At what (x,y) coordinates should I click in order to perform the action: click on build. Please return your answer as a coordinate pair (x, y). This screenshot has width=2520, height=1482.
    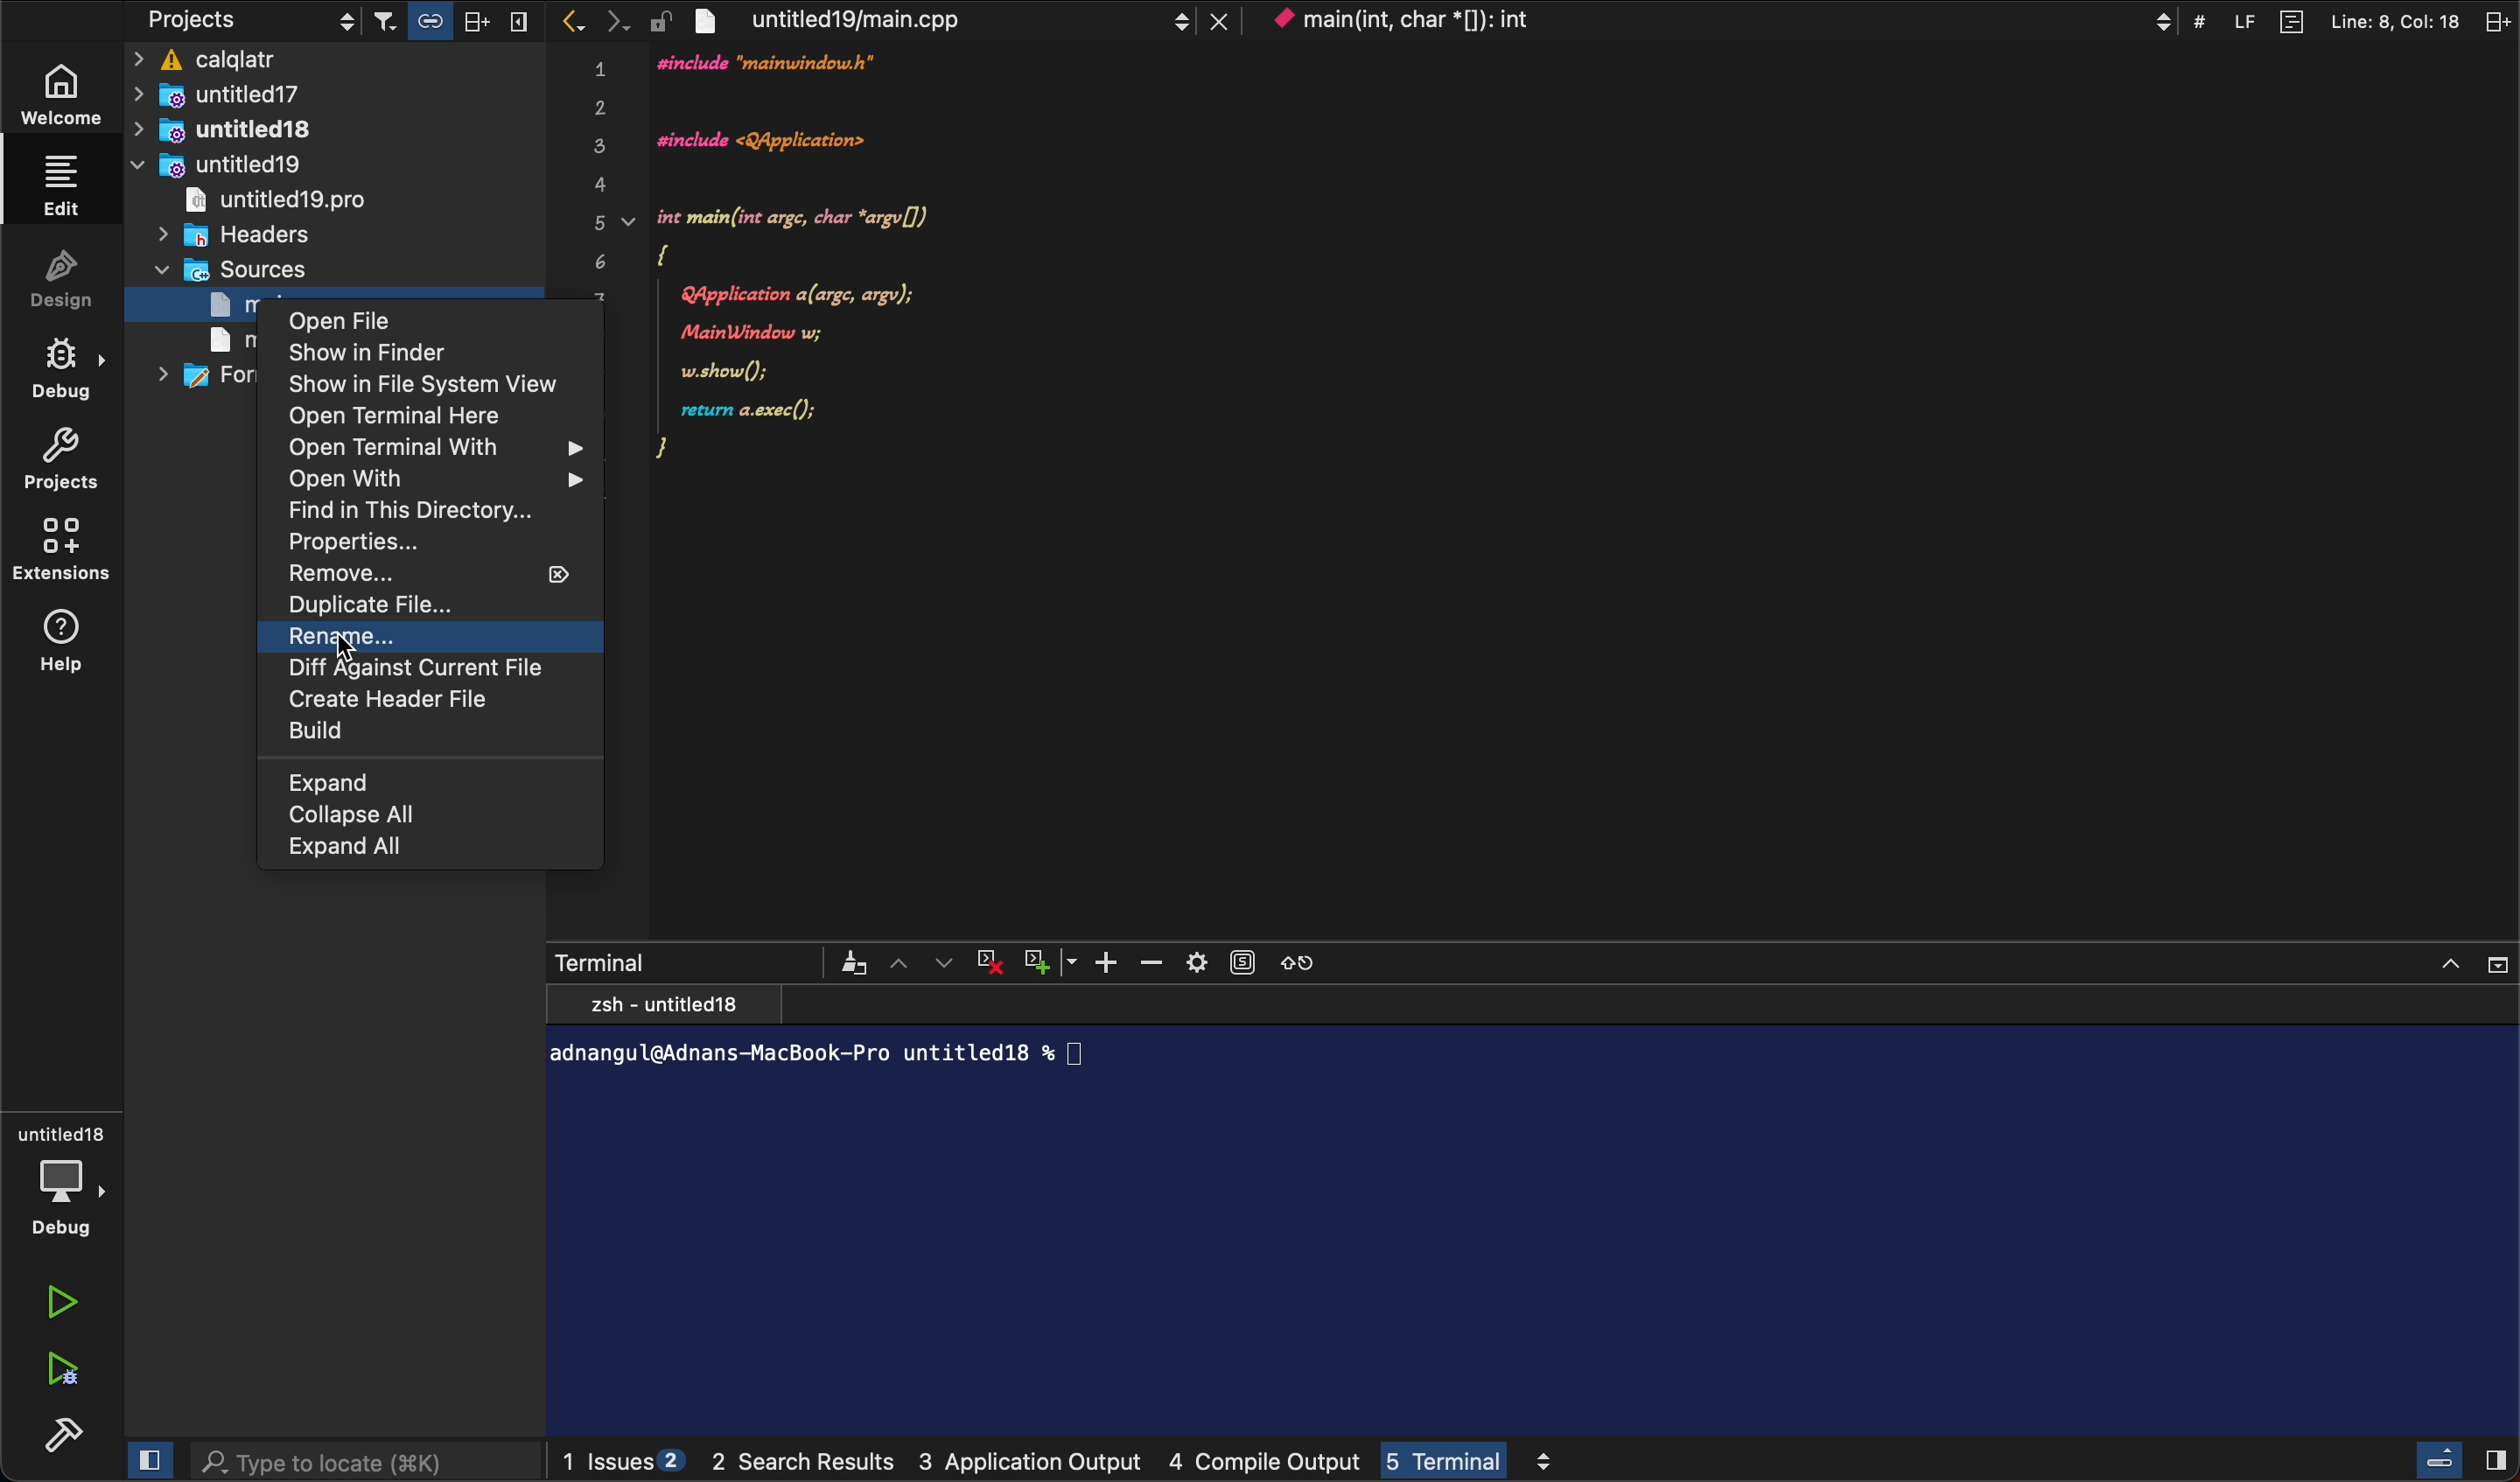
    Looking at the image, I should click on (65, 1435).